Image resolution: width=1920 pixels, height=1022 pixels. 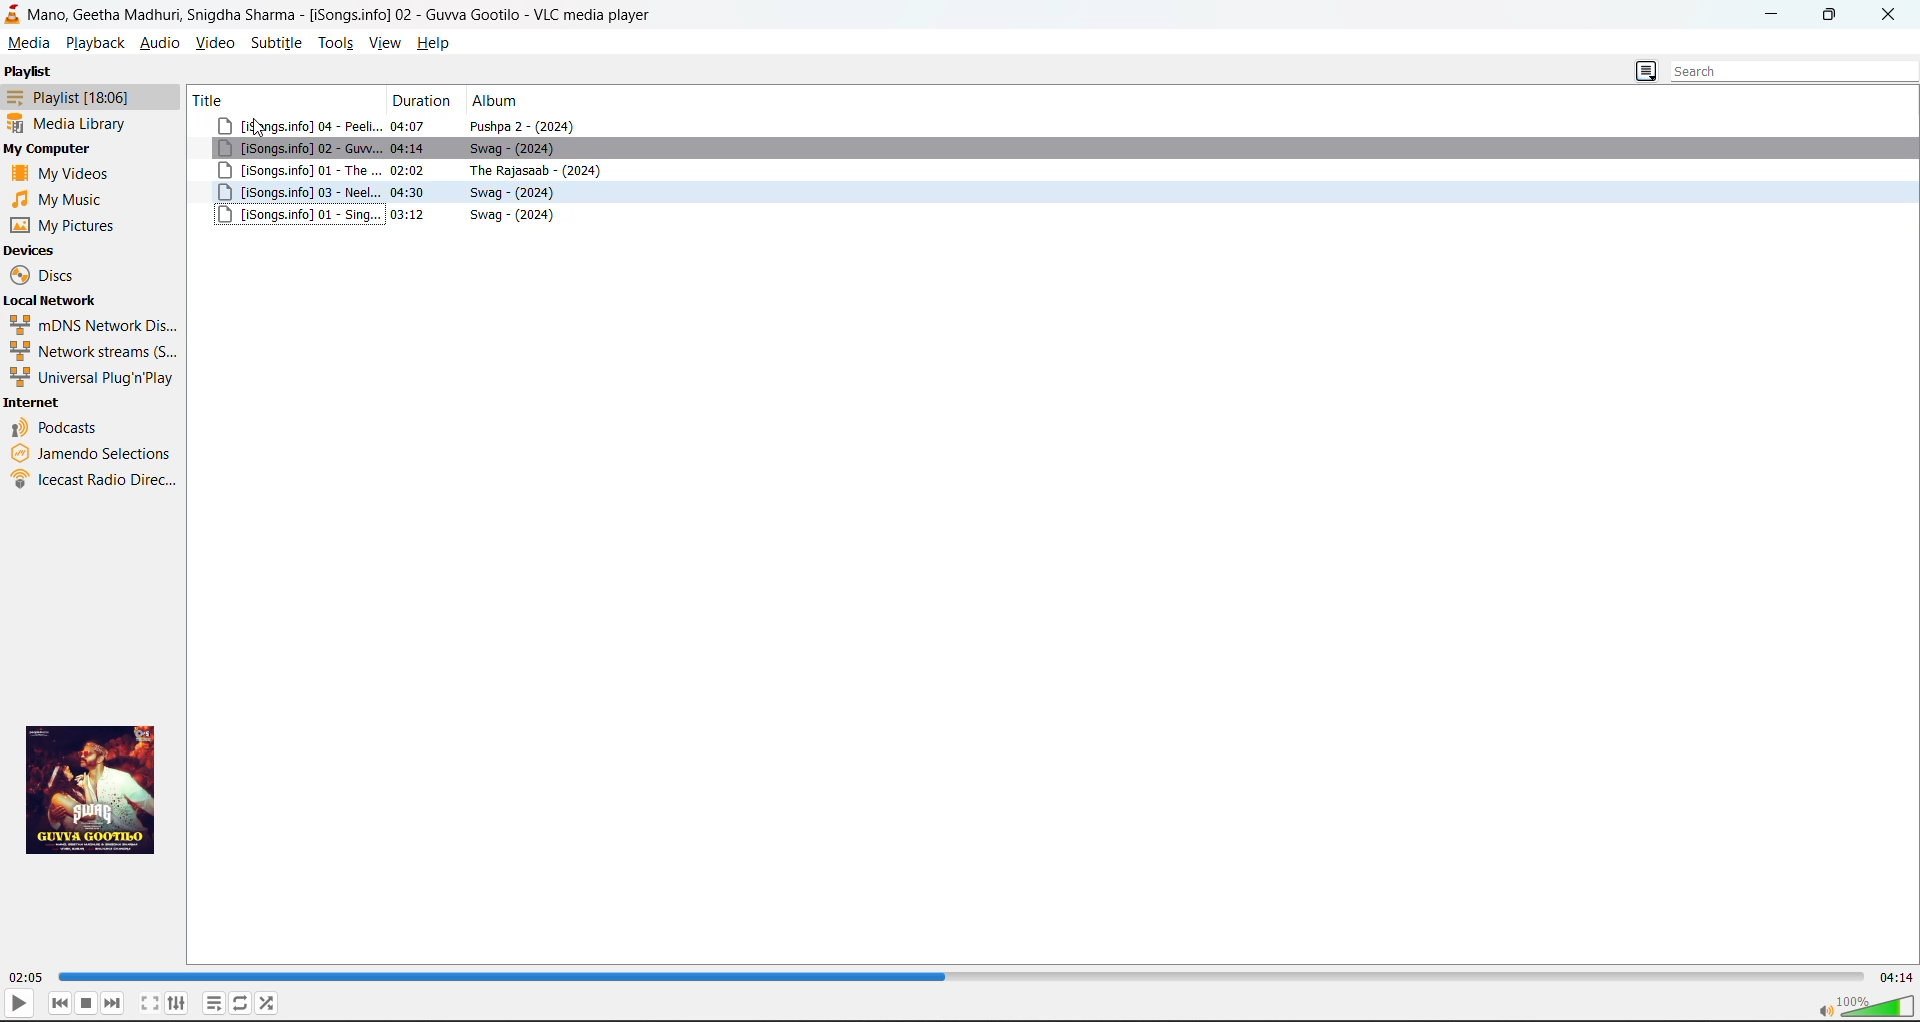 What do you see at coordinates (69, 225) in the screenshot?
I see `pictures` at bounding box center [69, 225].